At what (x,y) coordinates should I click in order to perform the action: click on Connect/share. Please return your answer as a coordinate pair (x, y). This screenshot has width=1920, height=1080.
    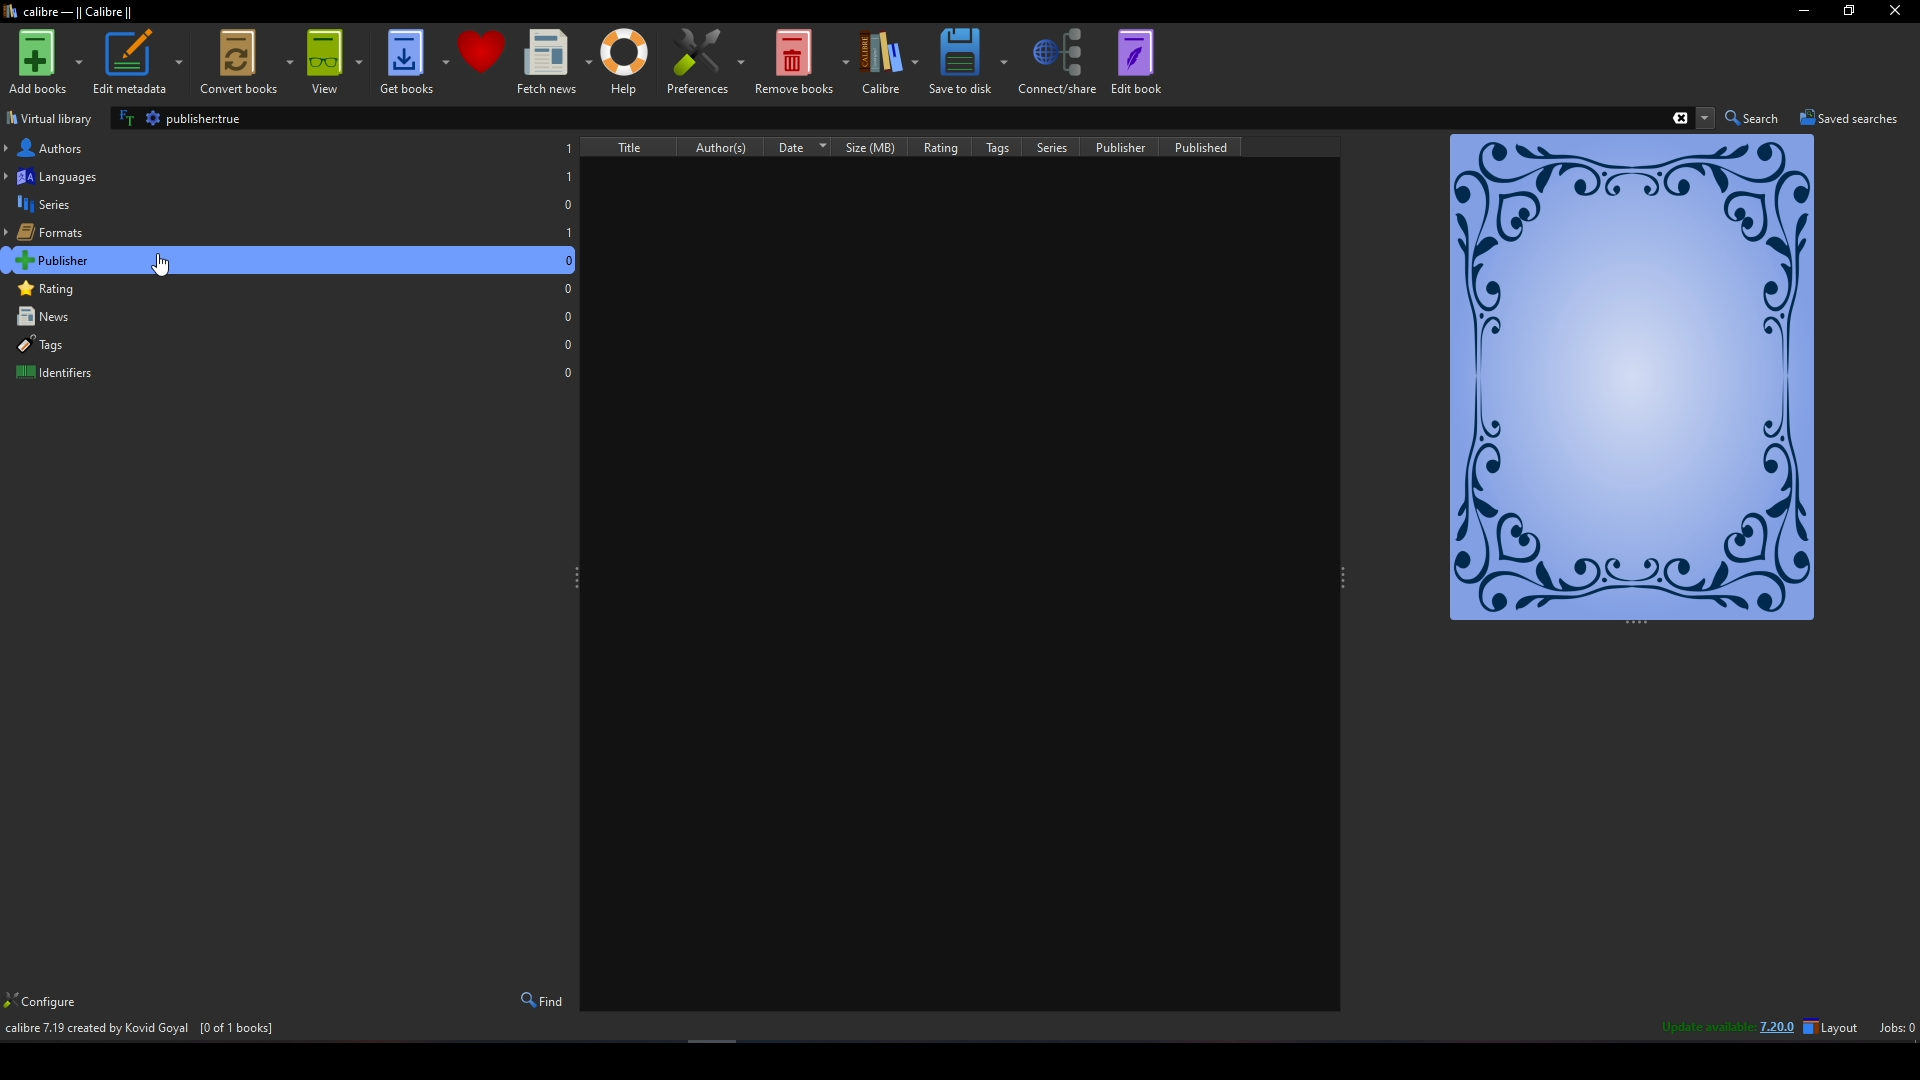
    Looking at the image, I should click on (1059, 60).